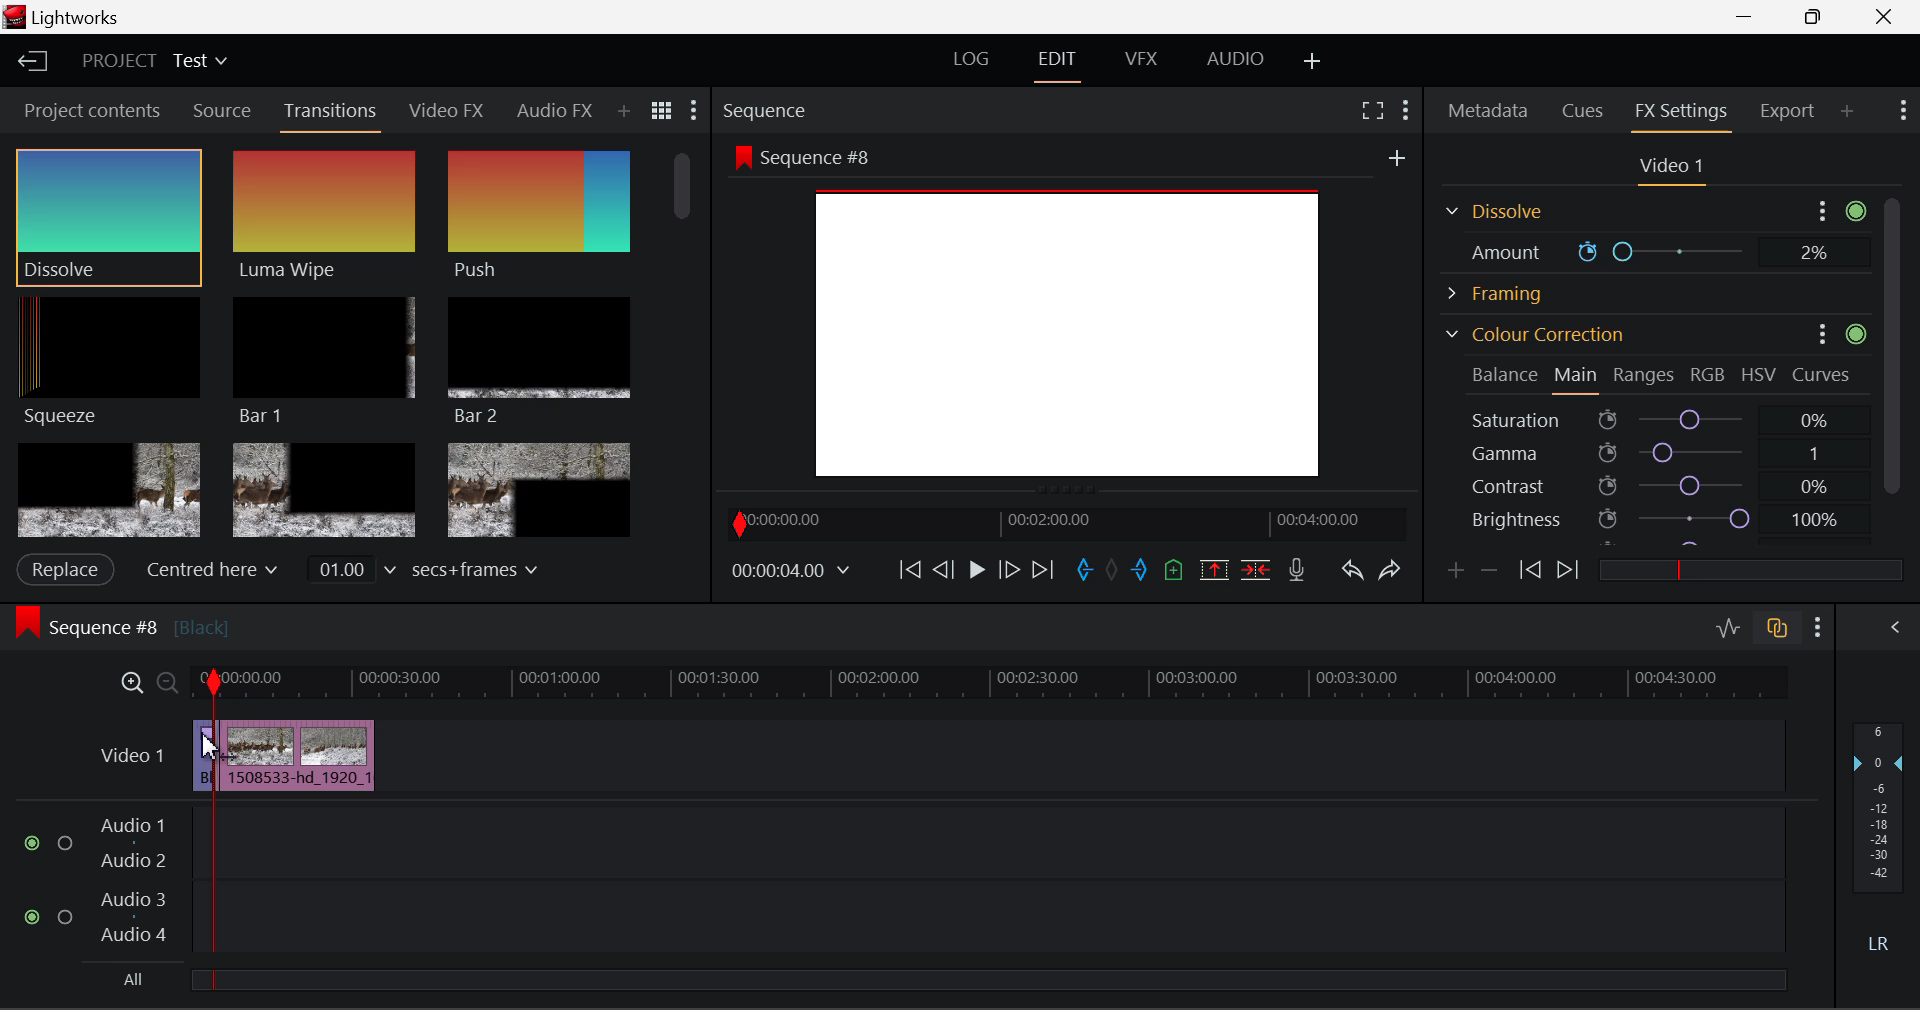  What do you see at coordinates (1778, 626) in the screenshot?
I see `Toggle audio track sync` at bounding box center [1778, 626].